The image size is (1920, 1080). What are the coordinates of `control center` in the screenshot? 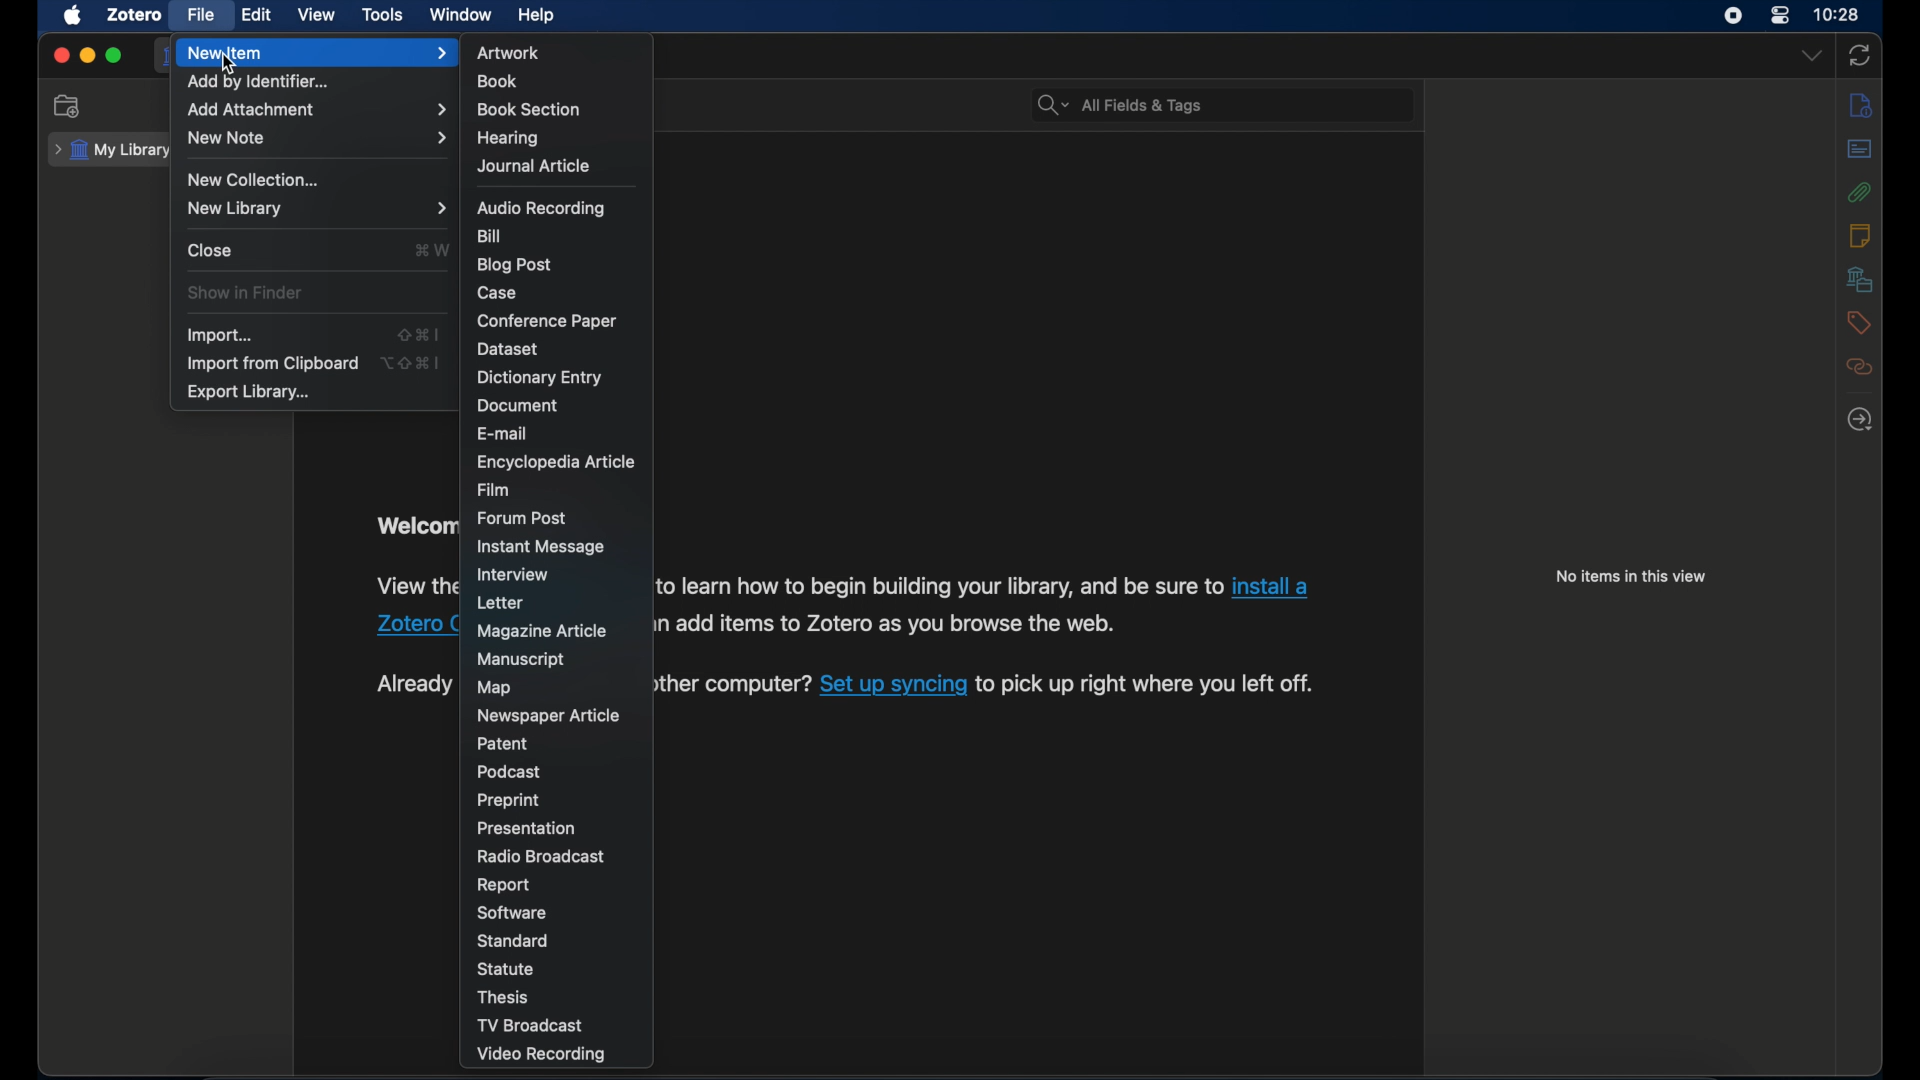 It's located at (1780, 15).